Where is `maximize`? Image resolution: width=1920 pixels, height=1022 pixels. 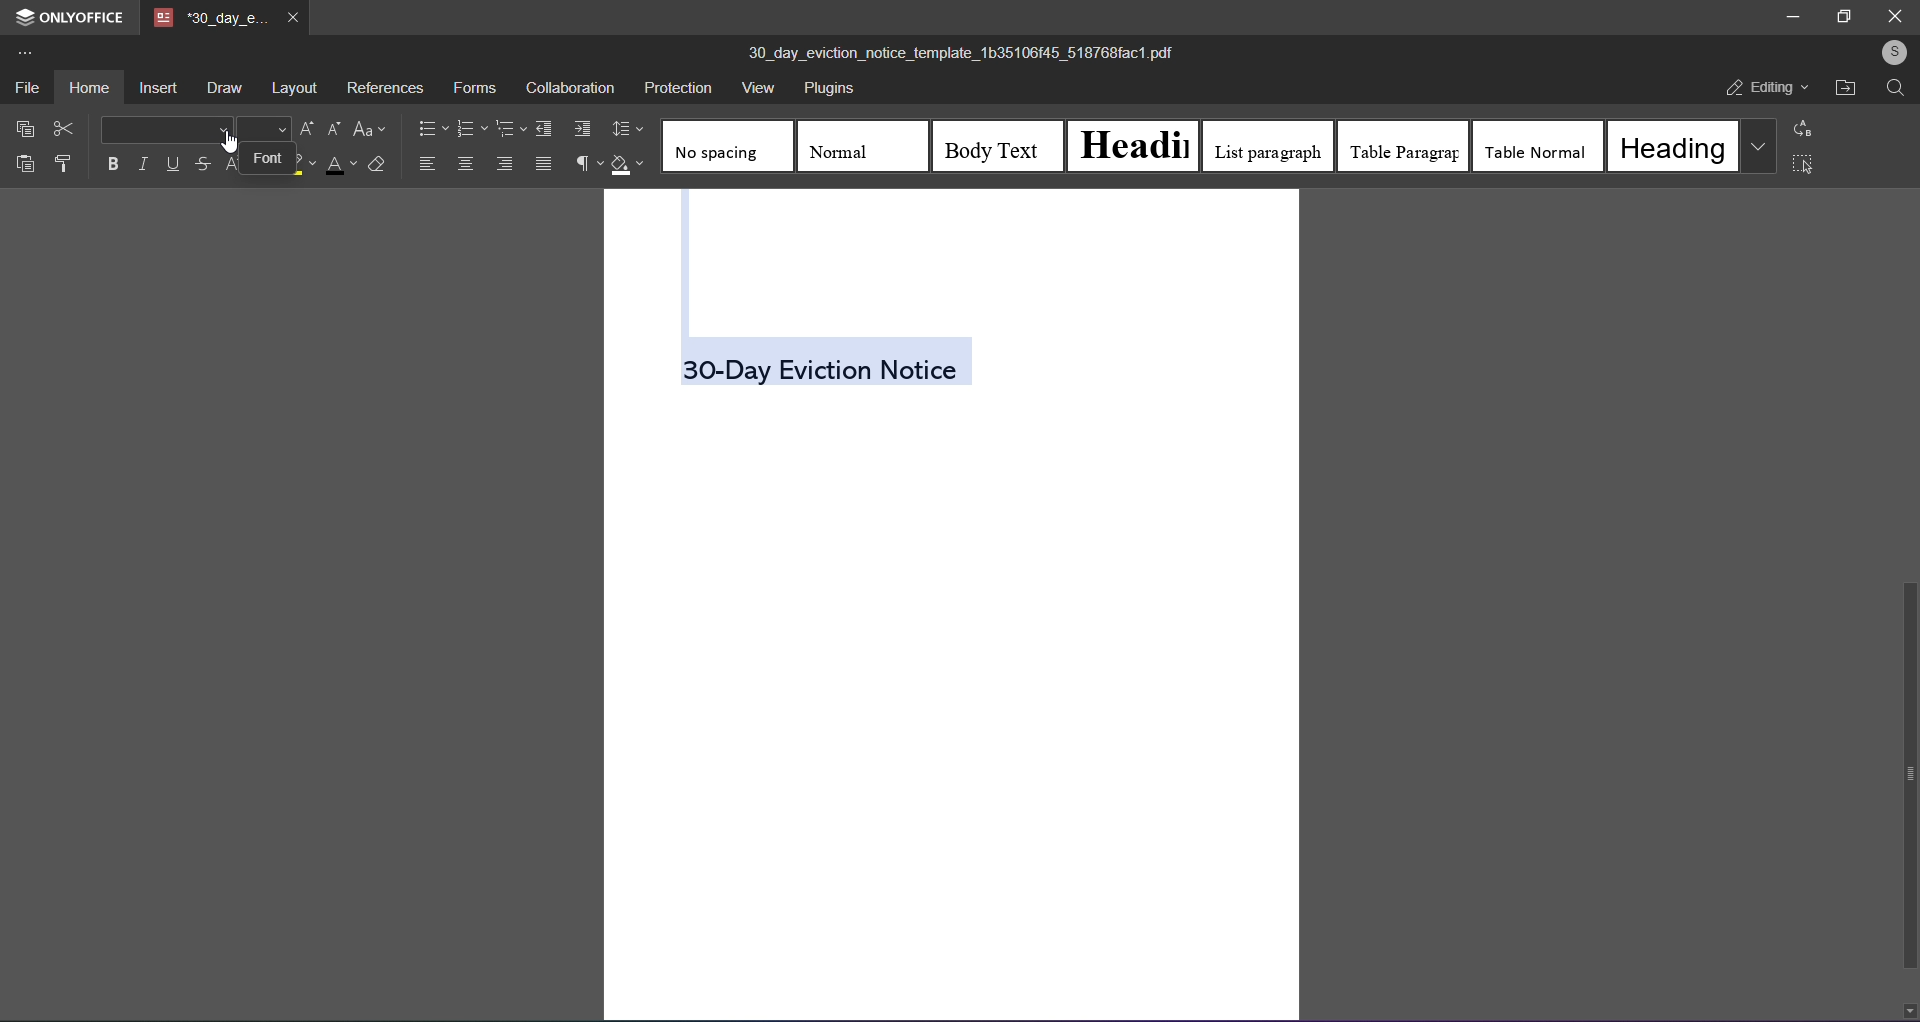 maximize is located at coordinates (1843, 19).